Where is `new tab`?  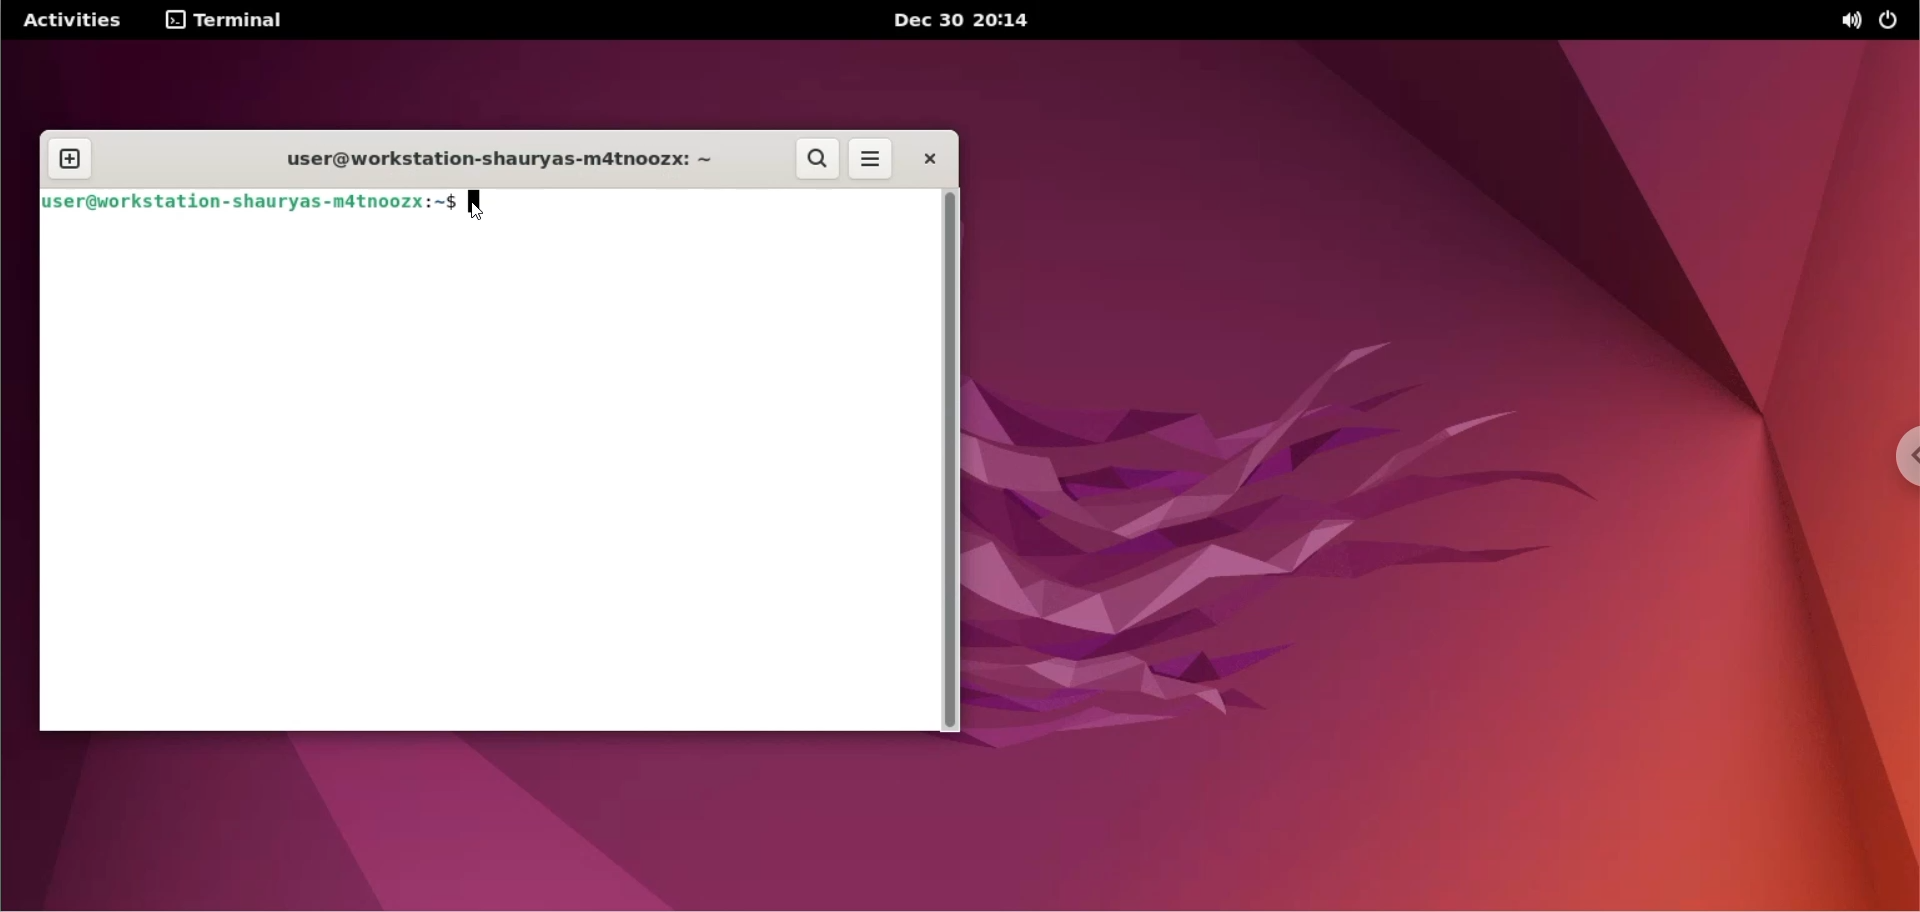
new tab is located at coordinates (68, 160).